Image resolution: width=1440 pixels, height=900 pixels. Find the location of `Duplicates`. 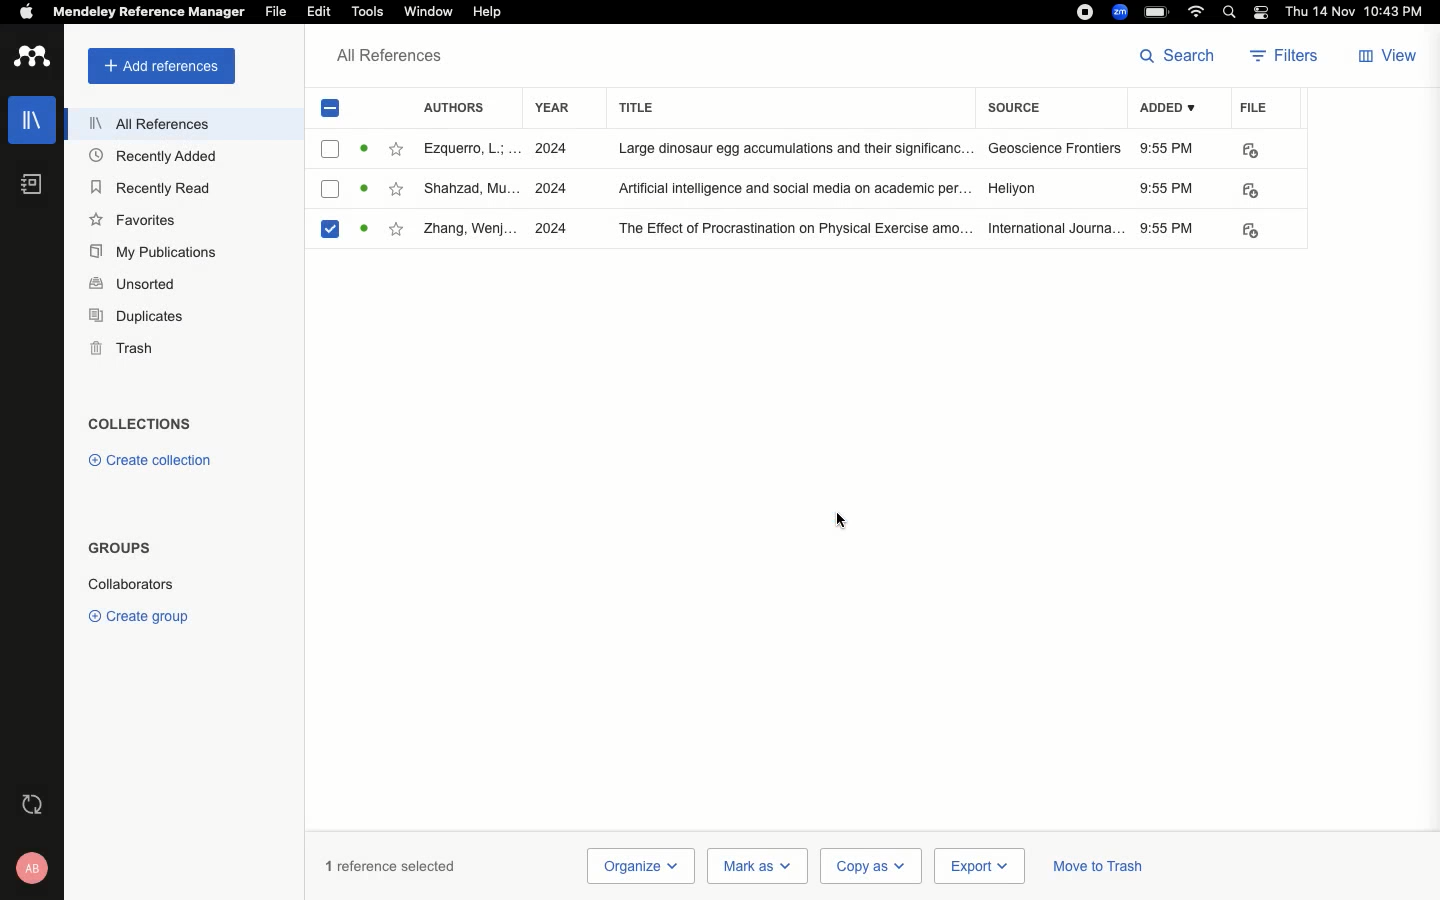

Duplicates is located at coordinates (138, 318).